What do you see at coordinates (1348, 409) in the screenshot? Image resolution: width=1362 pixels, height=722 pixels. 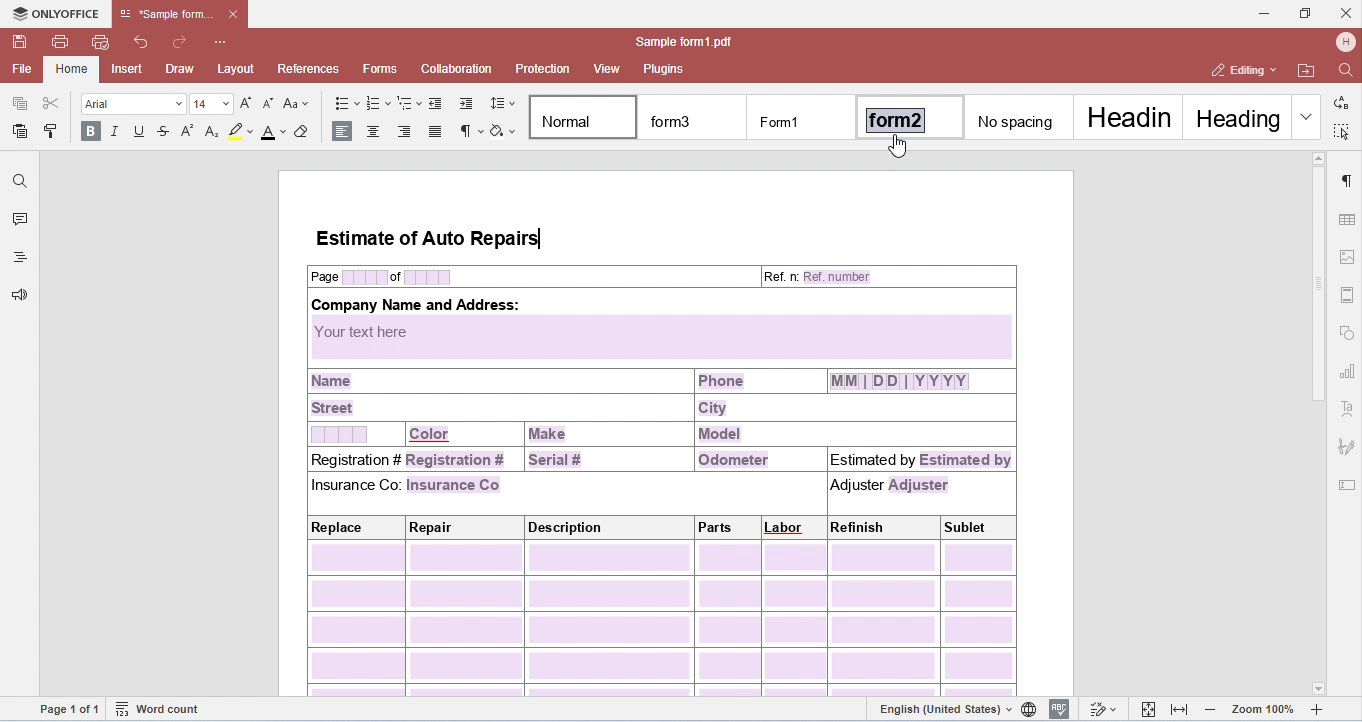 I see `text settings` at bounding box center [1348, 409].